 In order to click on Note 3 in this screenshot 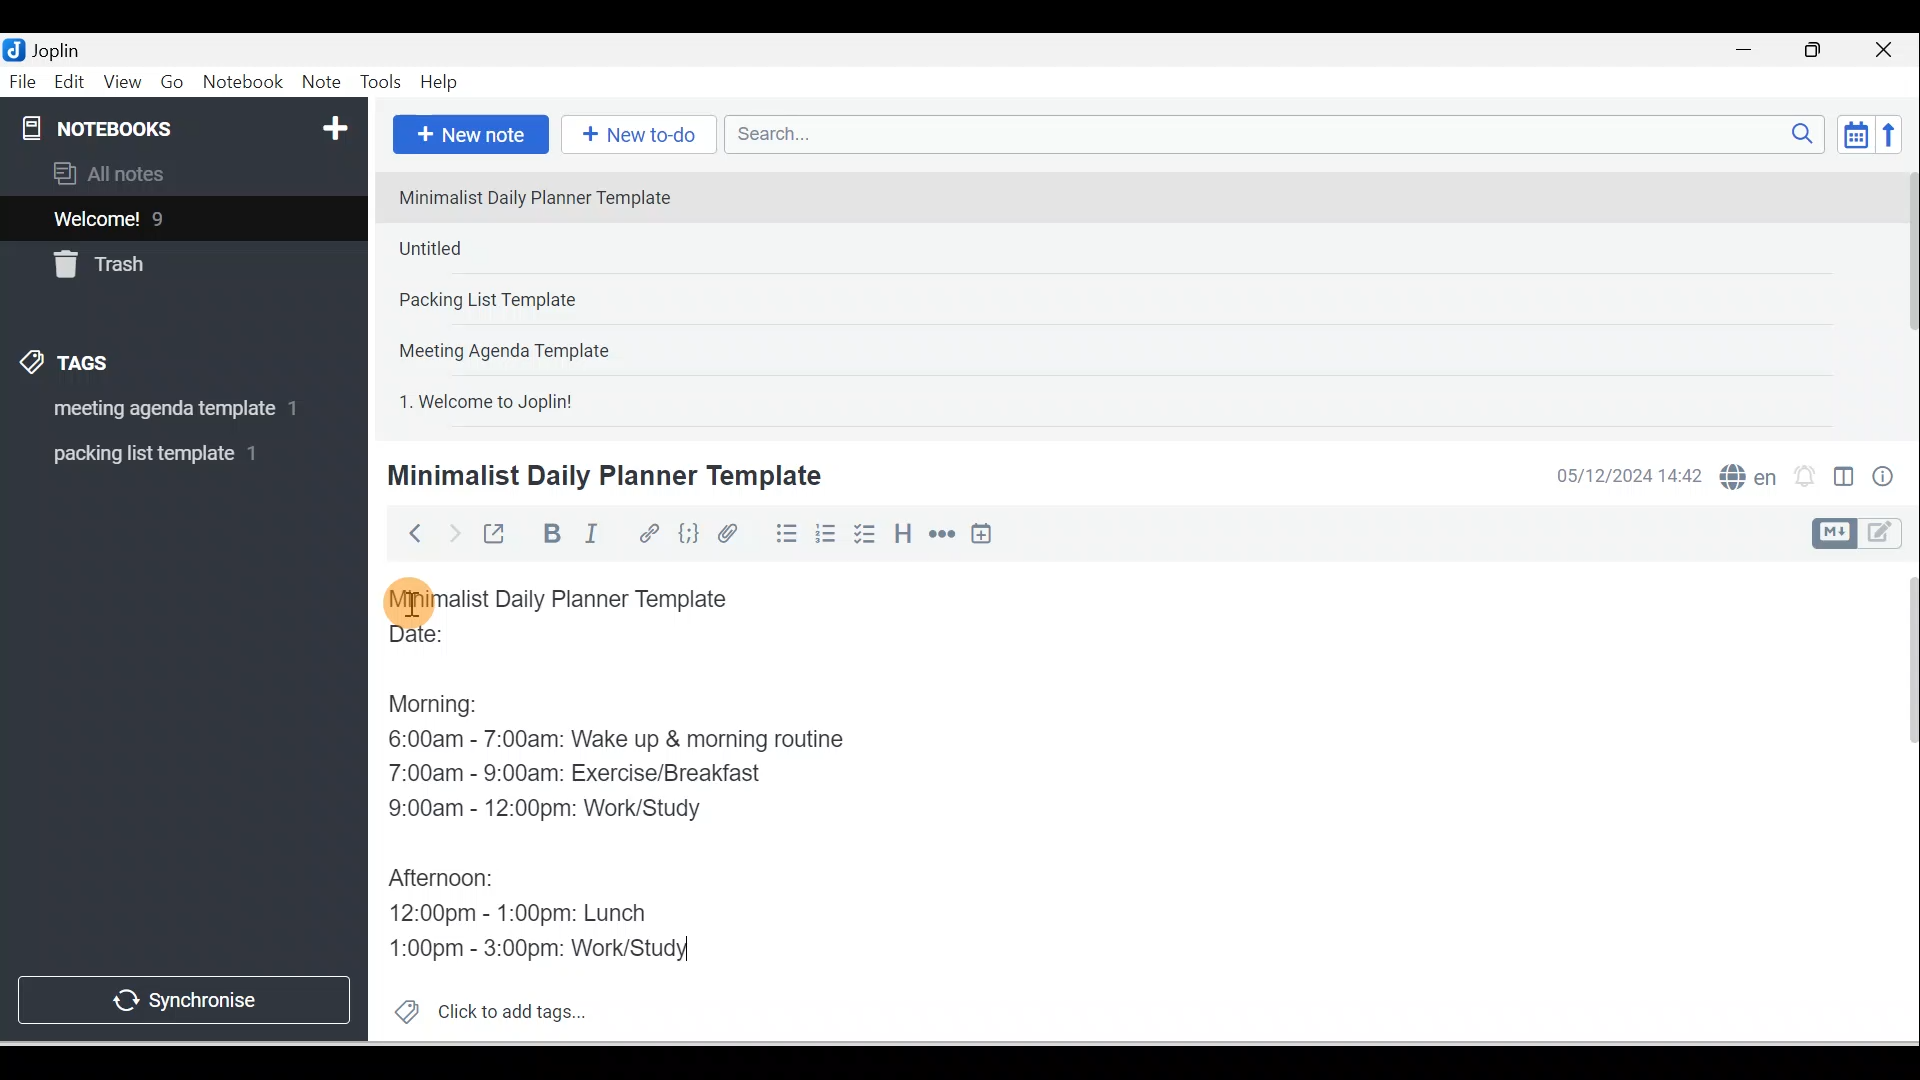, I will do `click(551, 301)`.